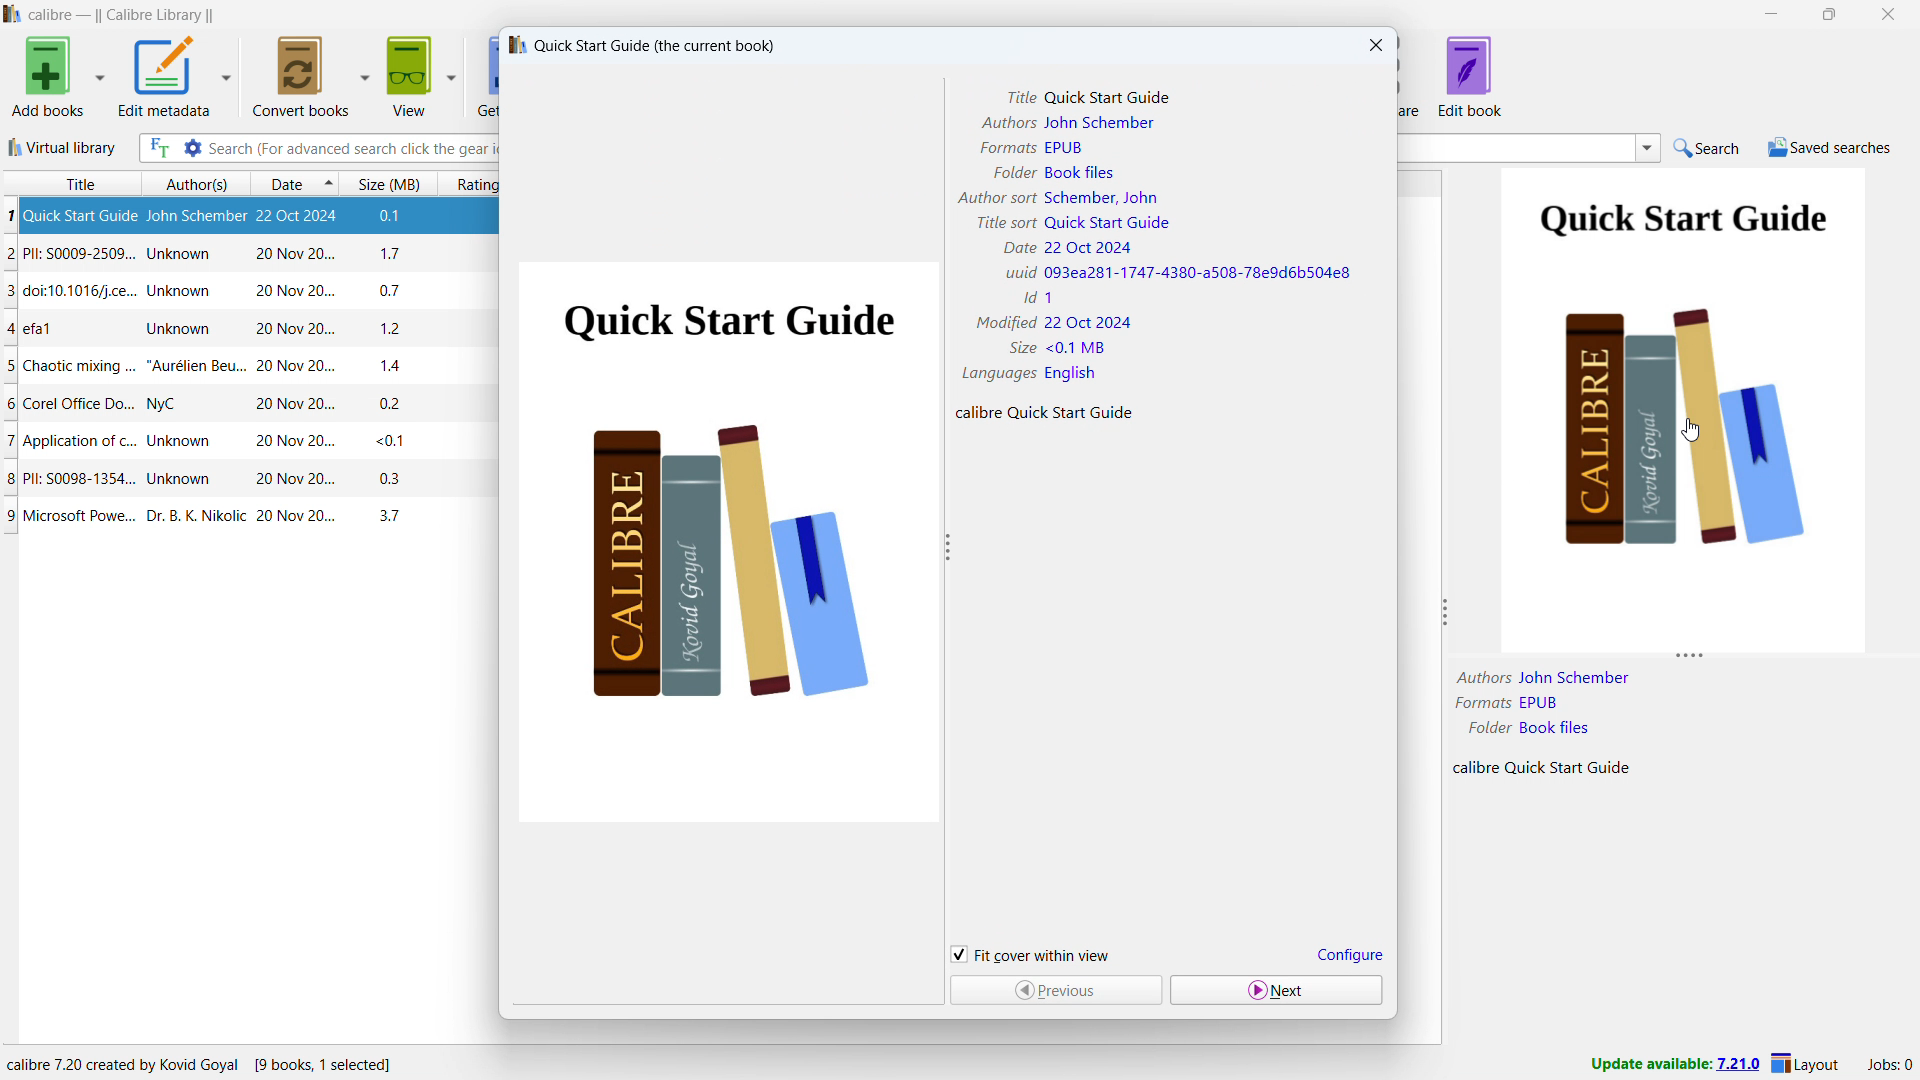 Image resolution: width=1920 pixels, height=1080 pixels. I want to click on search (For advance search click the gear icon to the left), so click(353, 149).